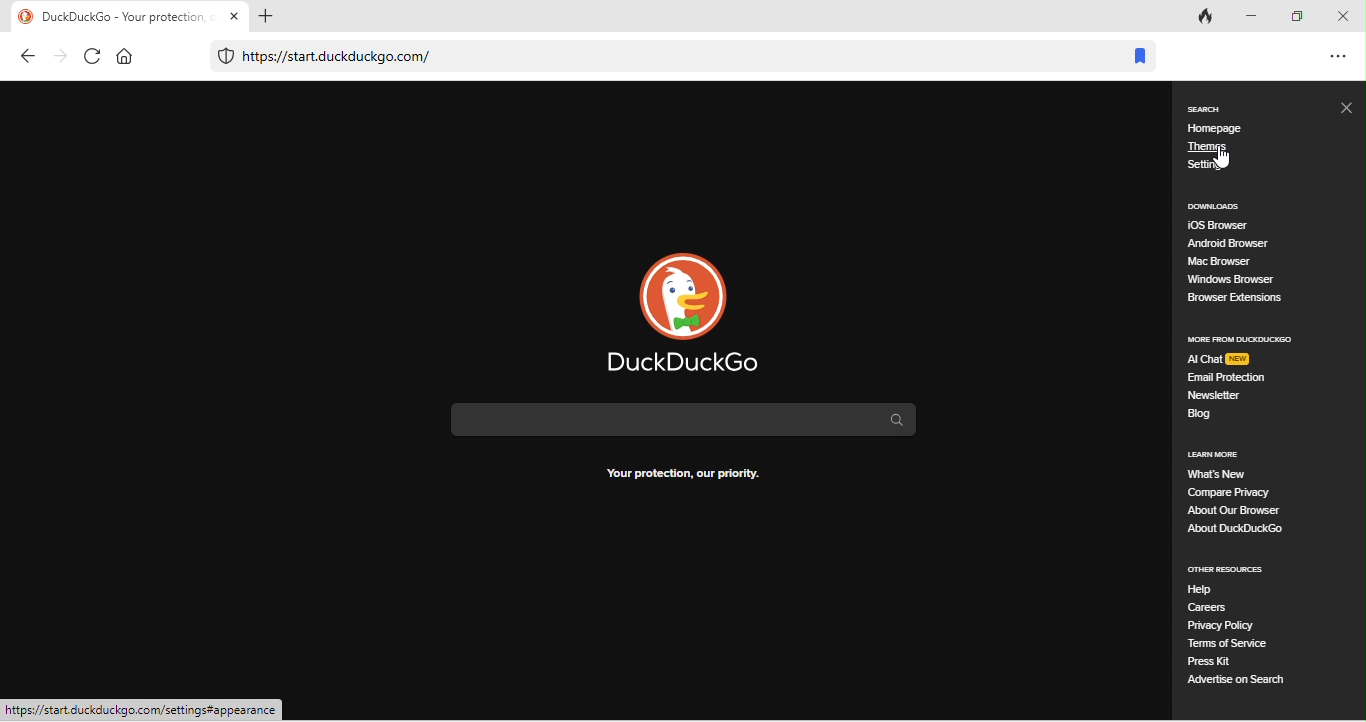 This screenshot has width=1366, height=722. Describe the element at coordinates (1257, 16) in the screenshot. I see `minimize` at that location.